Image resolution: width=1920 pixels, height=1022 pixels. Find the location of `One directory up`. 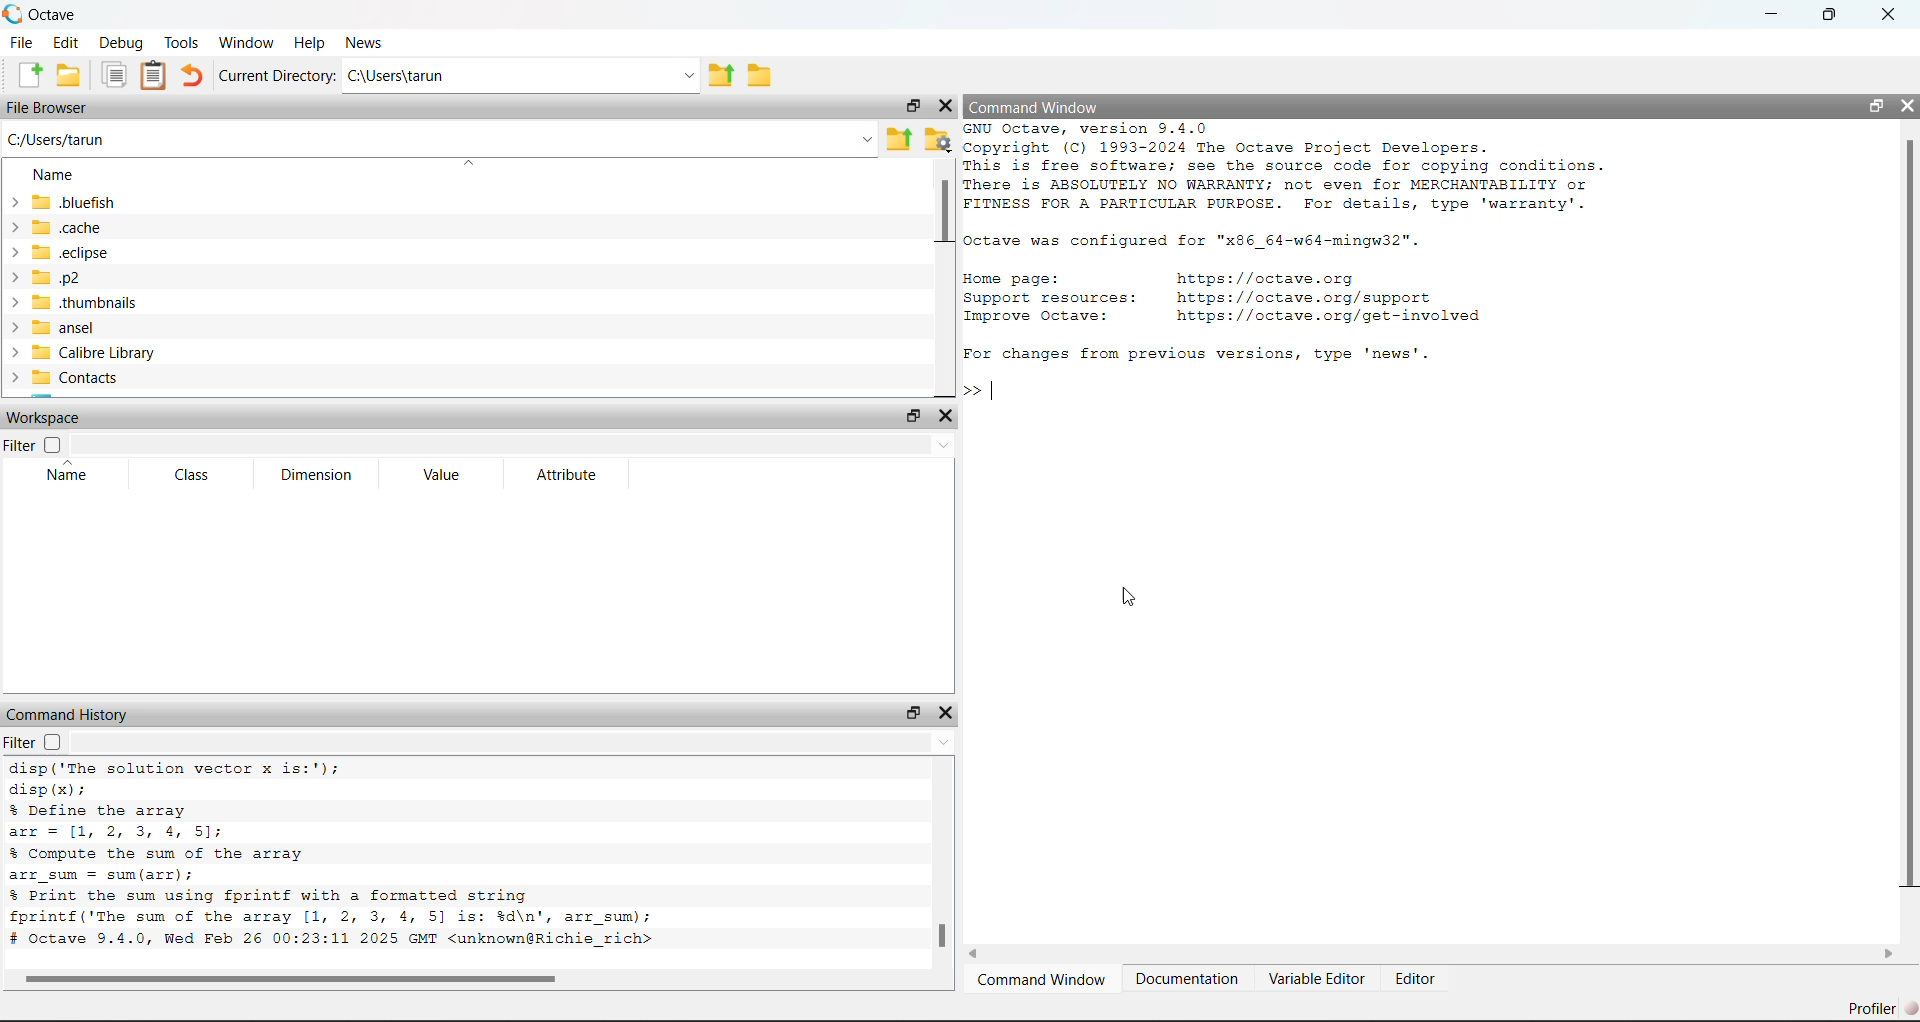

One directory up is located at coordinates (723, 76).